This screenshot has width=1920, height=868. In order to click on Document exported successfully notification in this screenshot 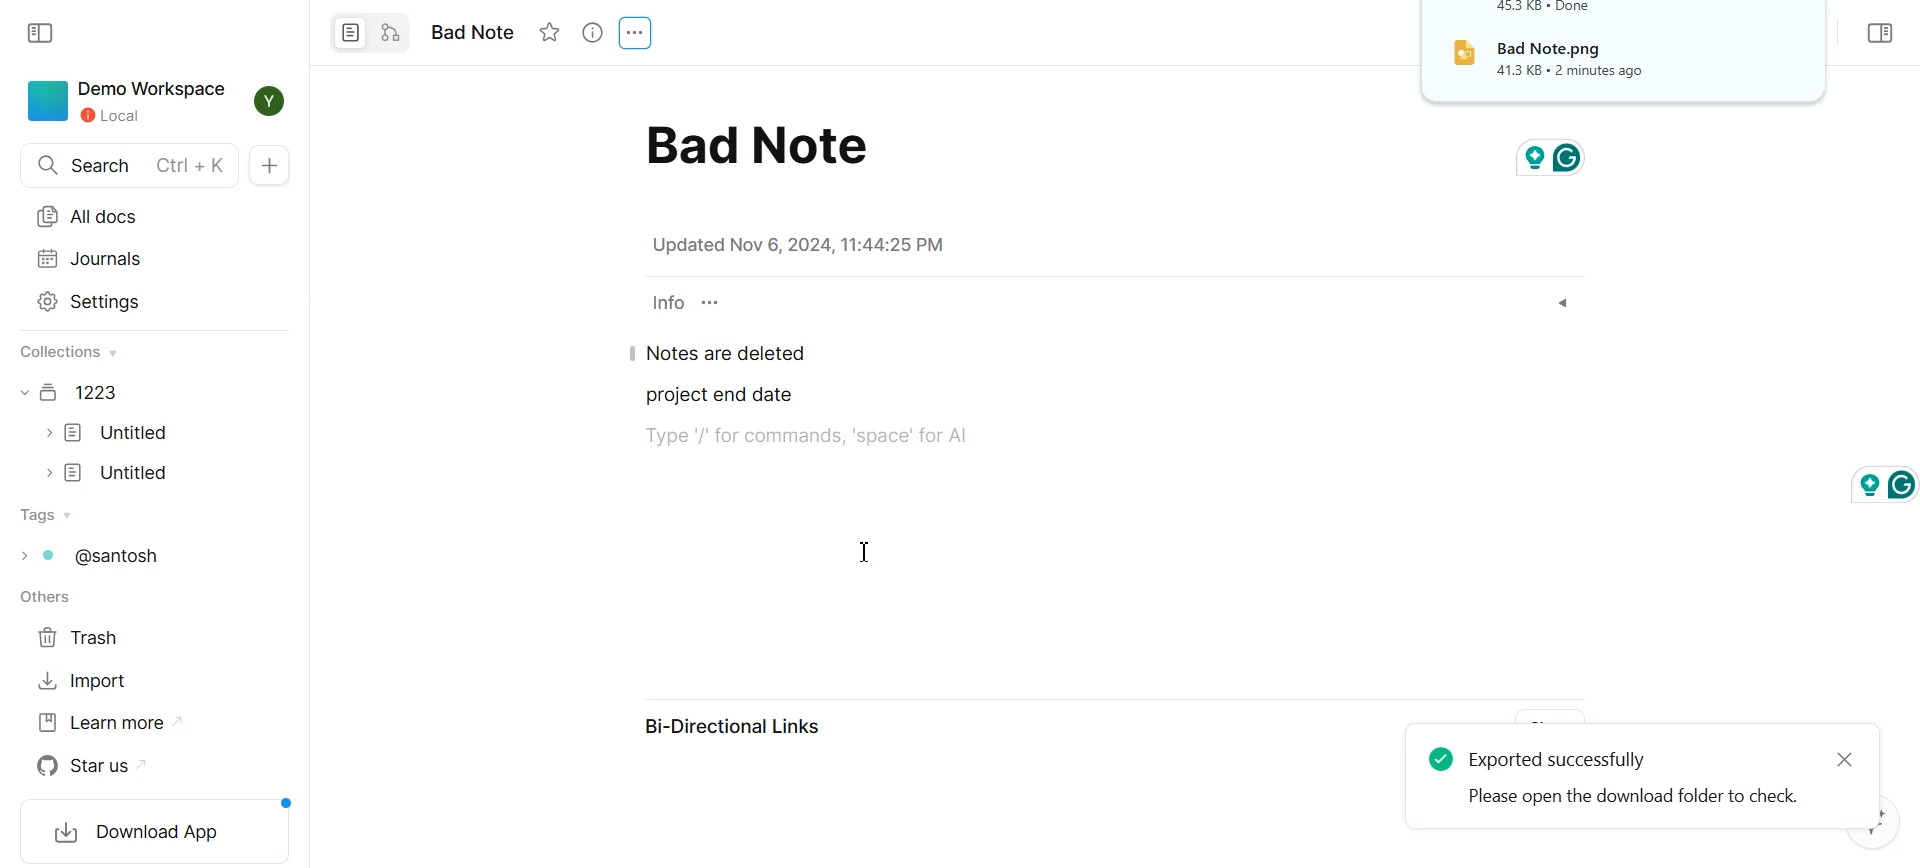, I will do `click(1633, 779)`.